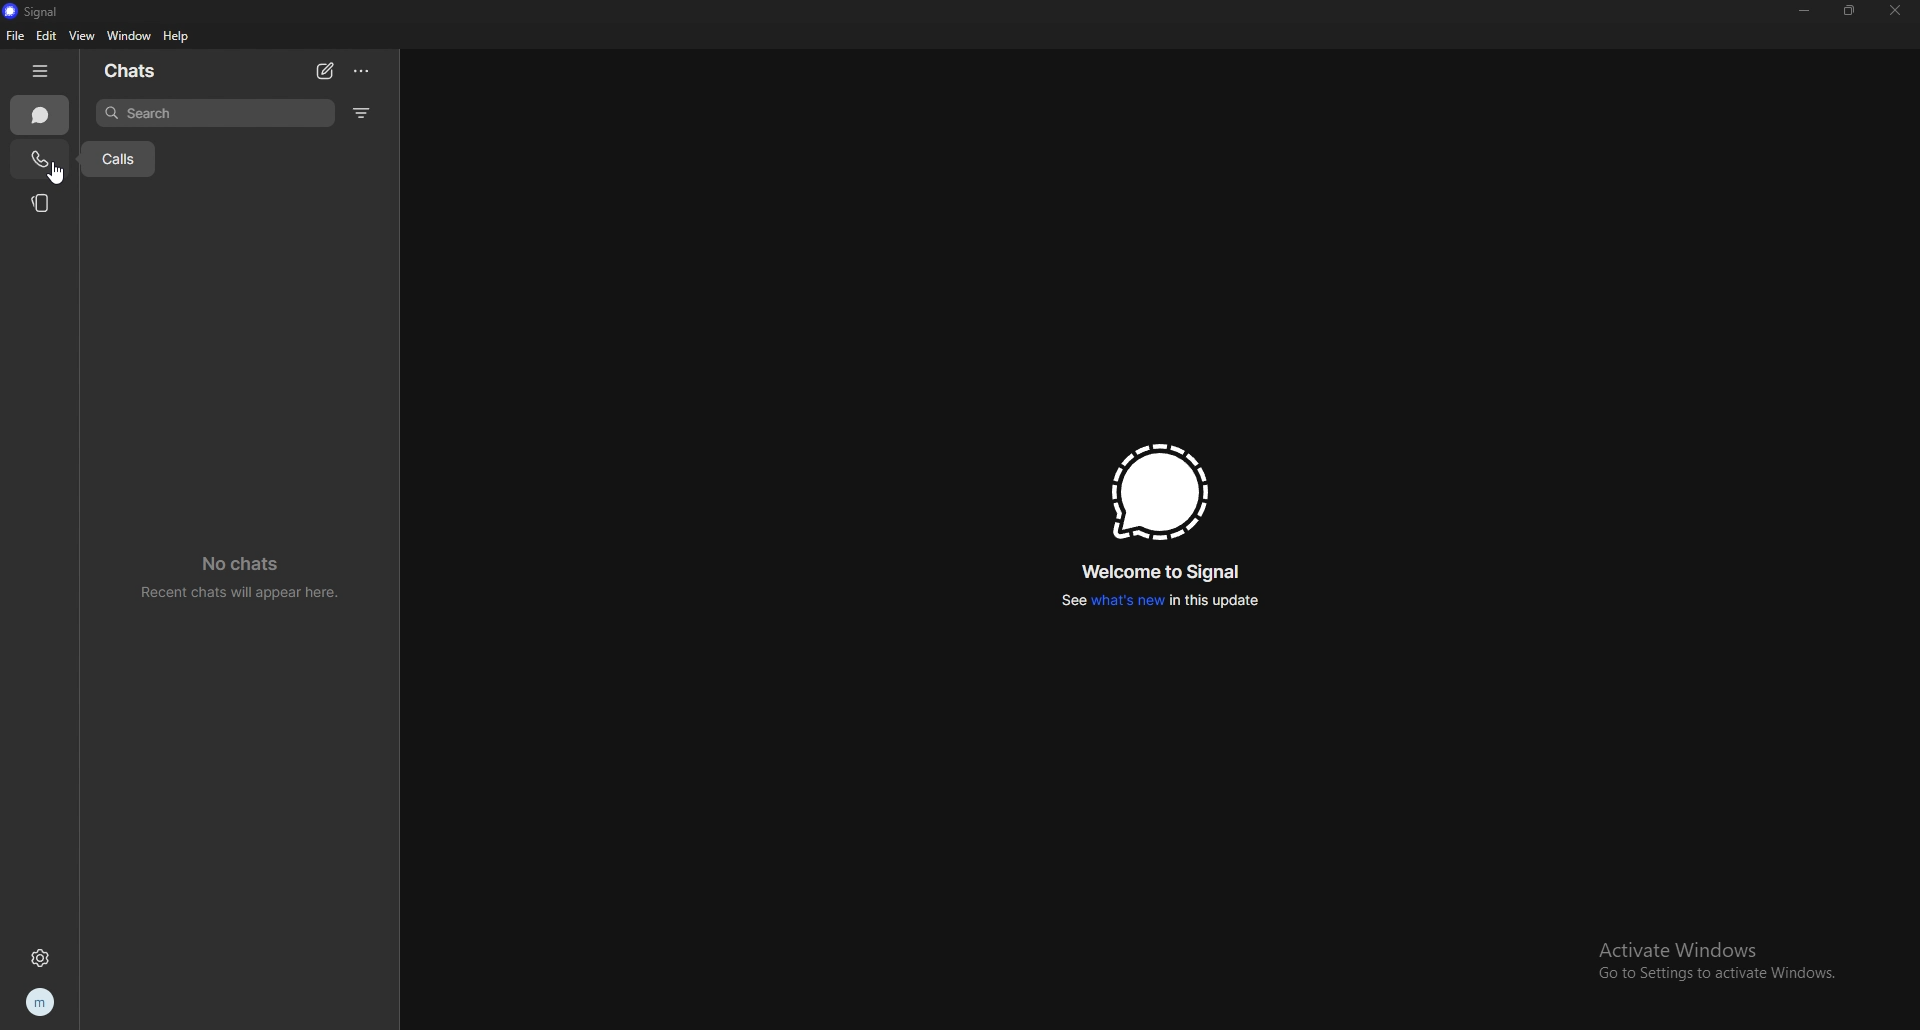 Image resolution: width=1920 pixels, height=1030 pixels. I want to click on view, so click(85, 35).